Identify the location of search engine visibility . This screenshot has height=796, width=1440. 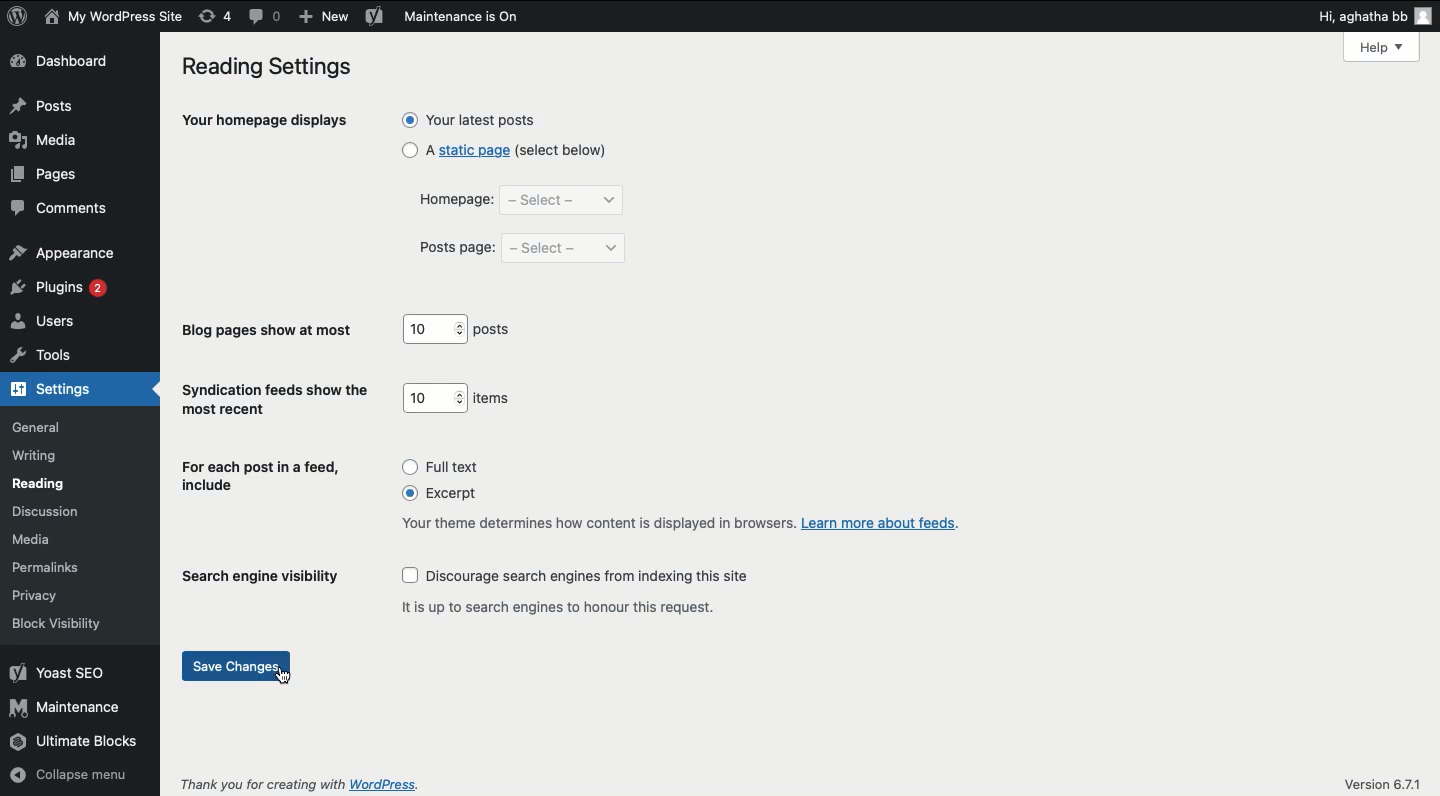
(268, 577).